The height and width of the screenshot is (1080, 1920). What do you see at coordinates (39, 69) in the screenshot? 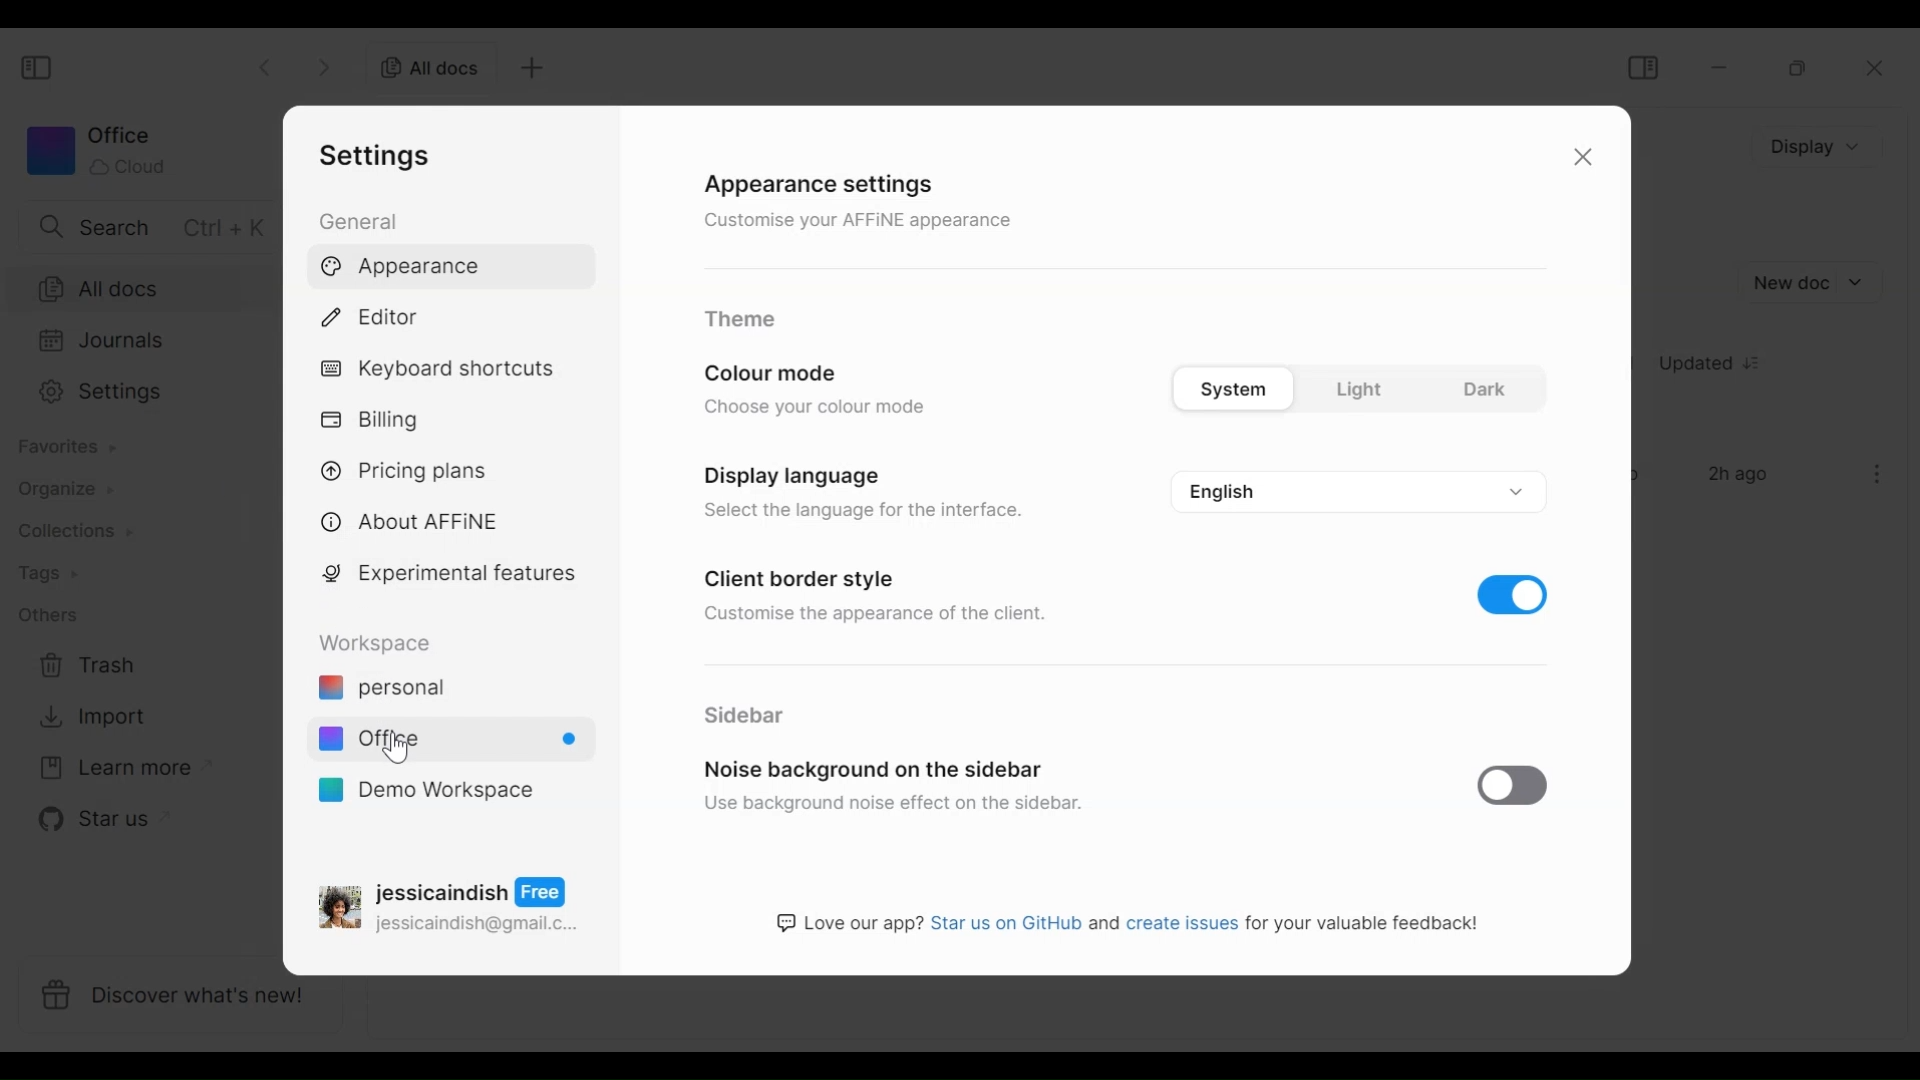
I see `Show/Hide Sidebar` at bounding box center [39, 69].